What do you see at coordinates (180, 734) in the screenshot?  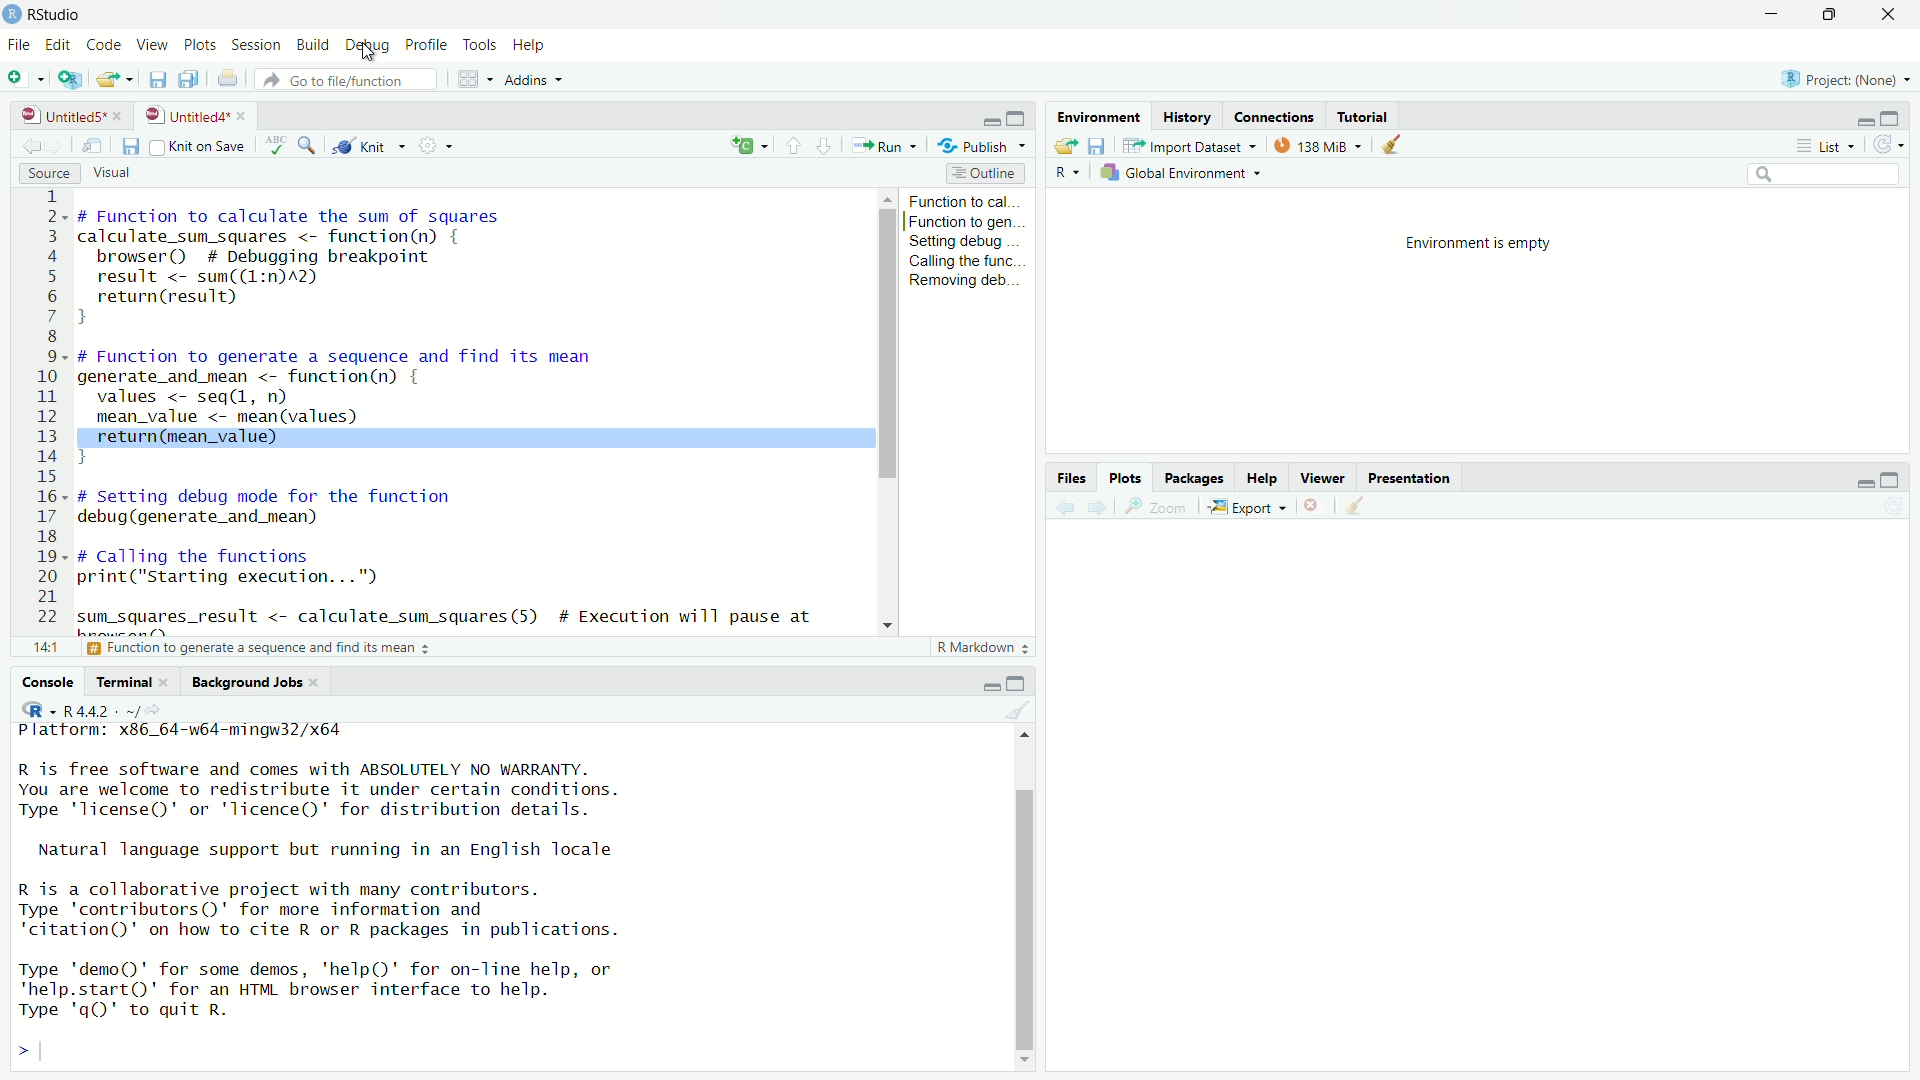 I see `platform` at bounding box center [180, 734].